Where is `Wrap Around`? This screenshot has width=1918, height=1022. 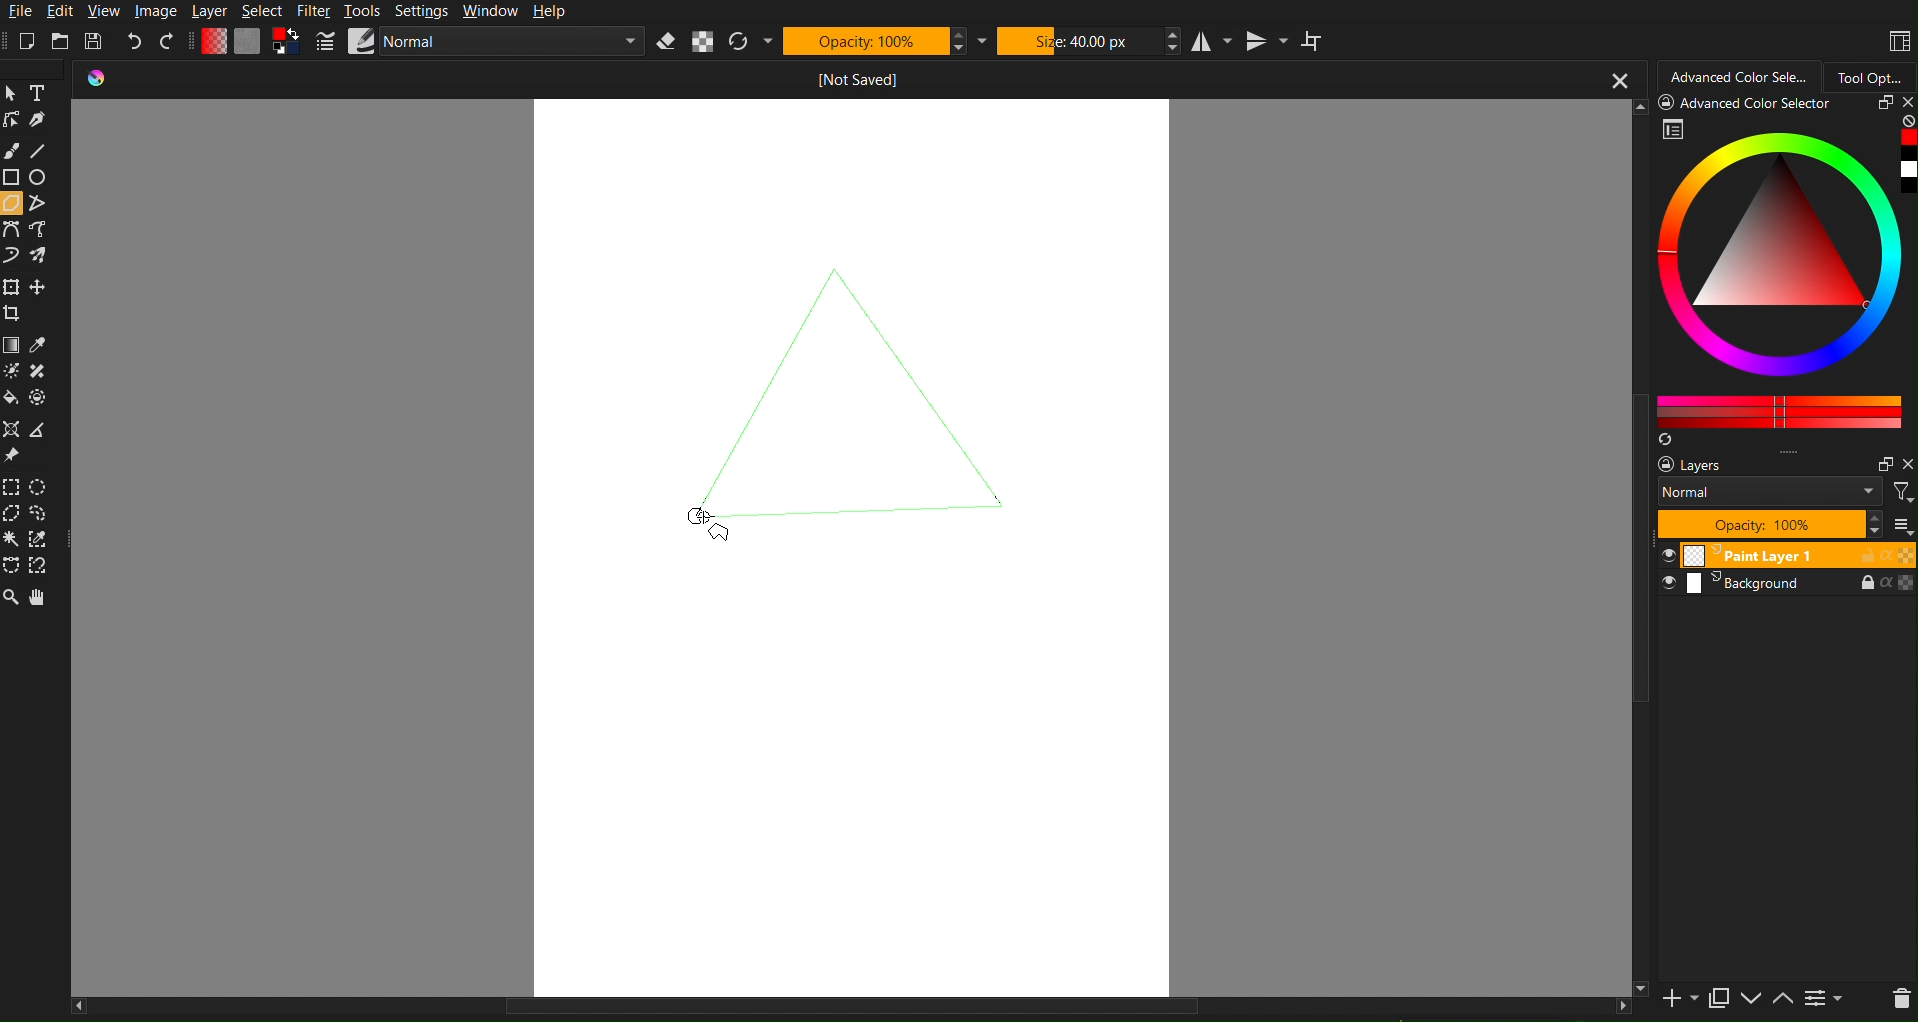
Wrap Around is located at coordinates (1319, 42).